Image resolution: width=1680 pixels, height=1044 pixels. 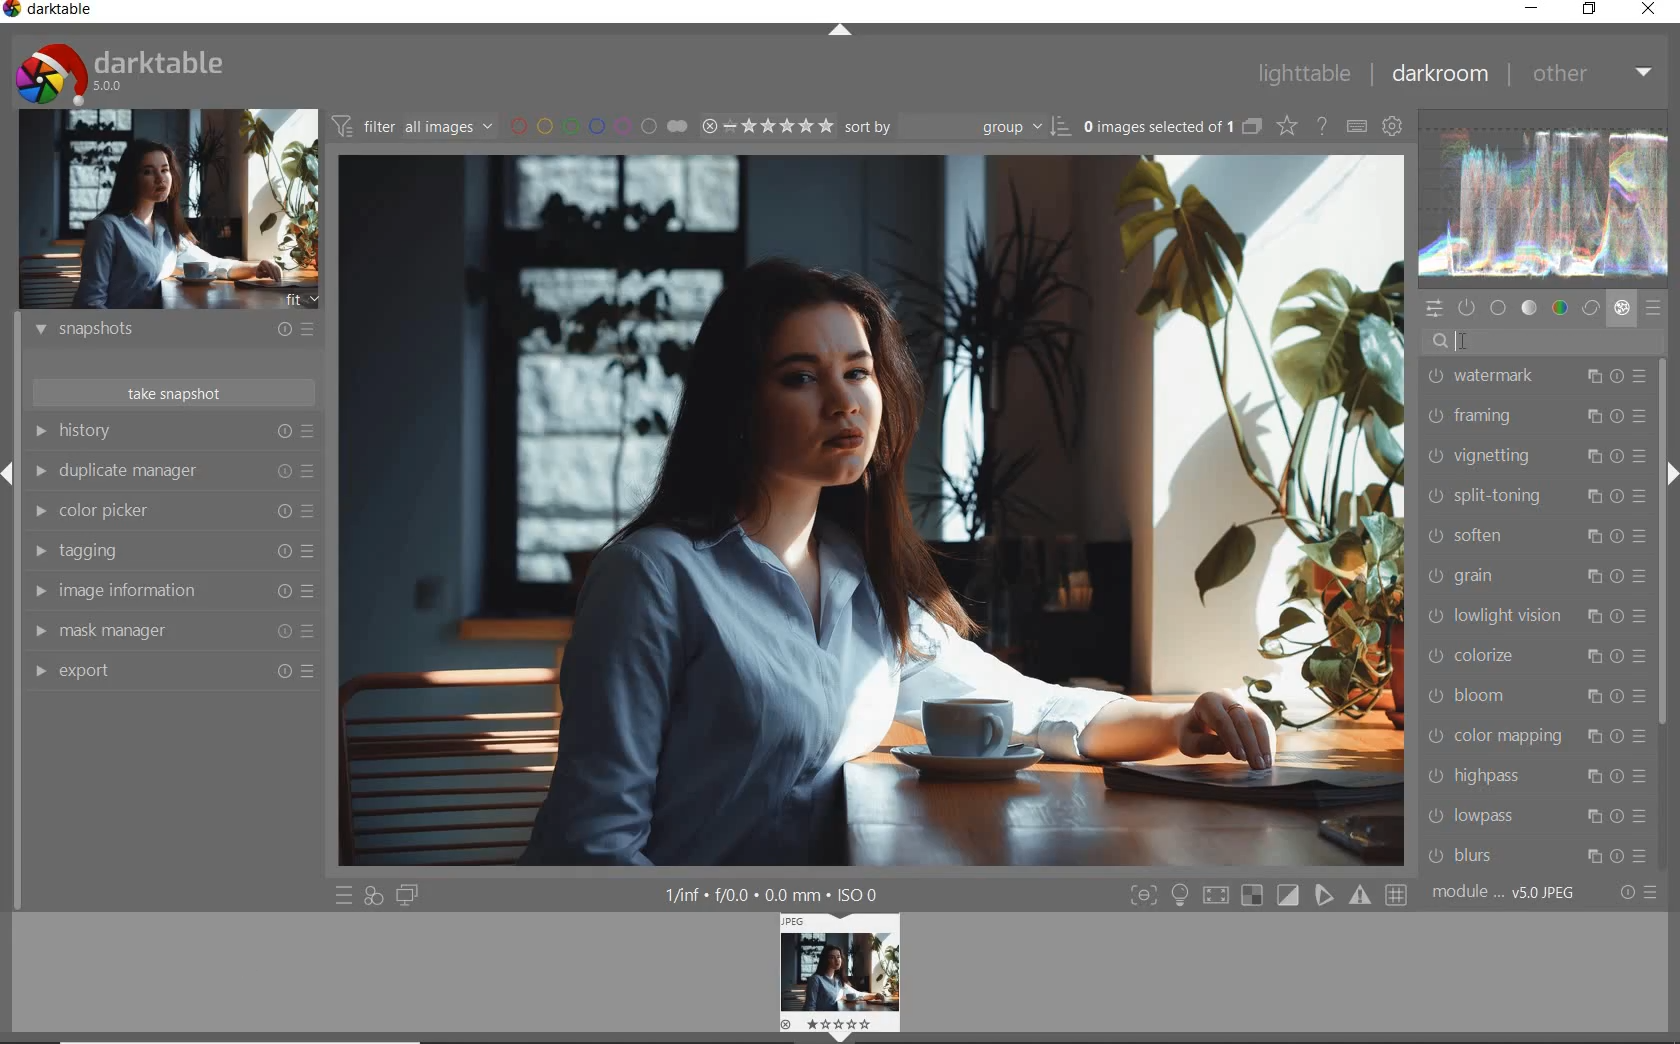 What do you see at coordinates (1589, 308) in the screenshot?
I see `correct` at bounding box center [1589, 308].